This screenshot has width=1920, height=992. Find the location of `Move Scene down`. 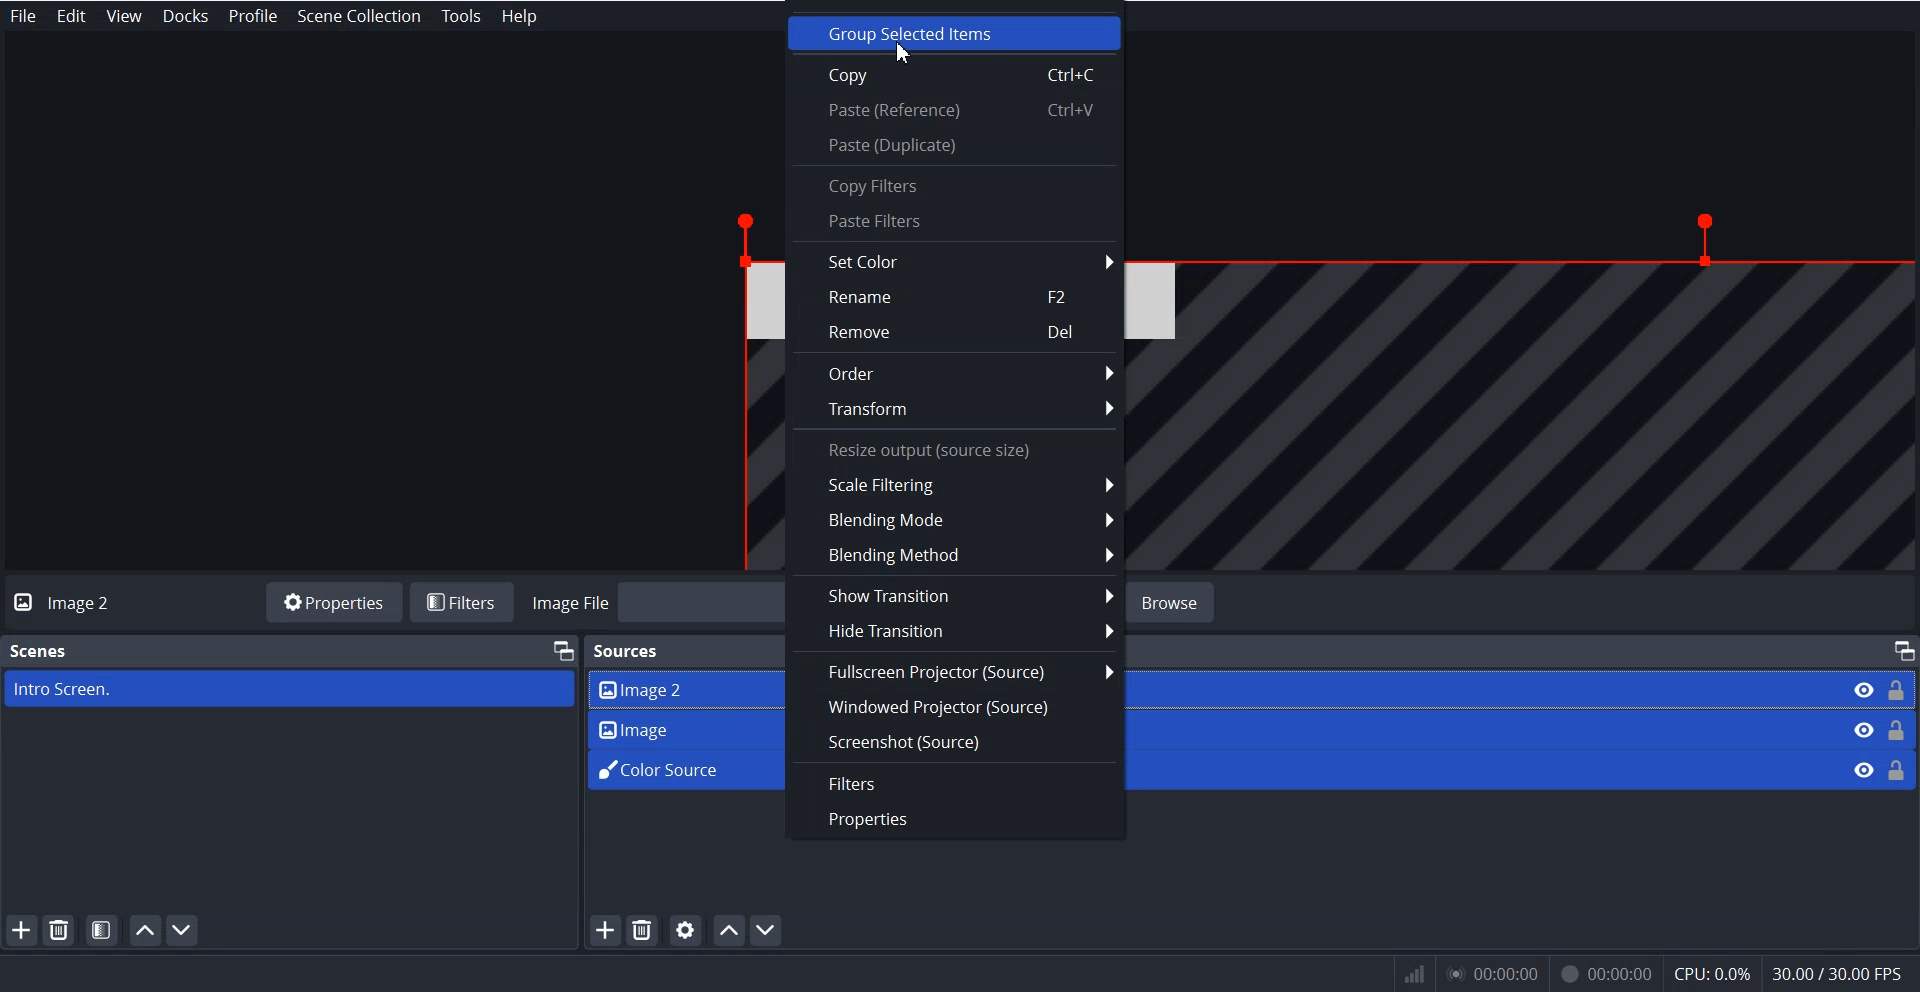

Move Scene down is located at coordinates (770, 930).